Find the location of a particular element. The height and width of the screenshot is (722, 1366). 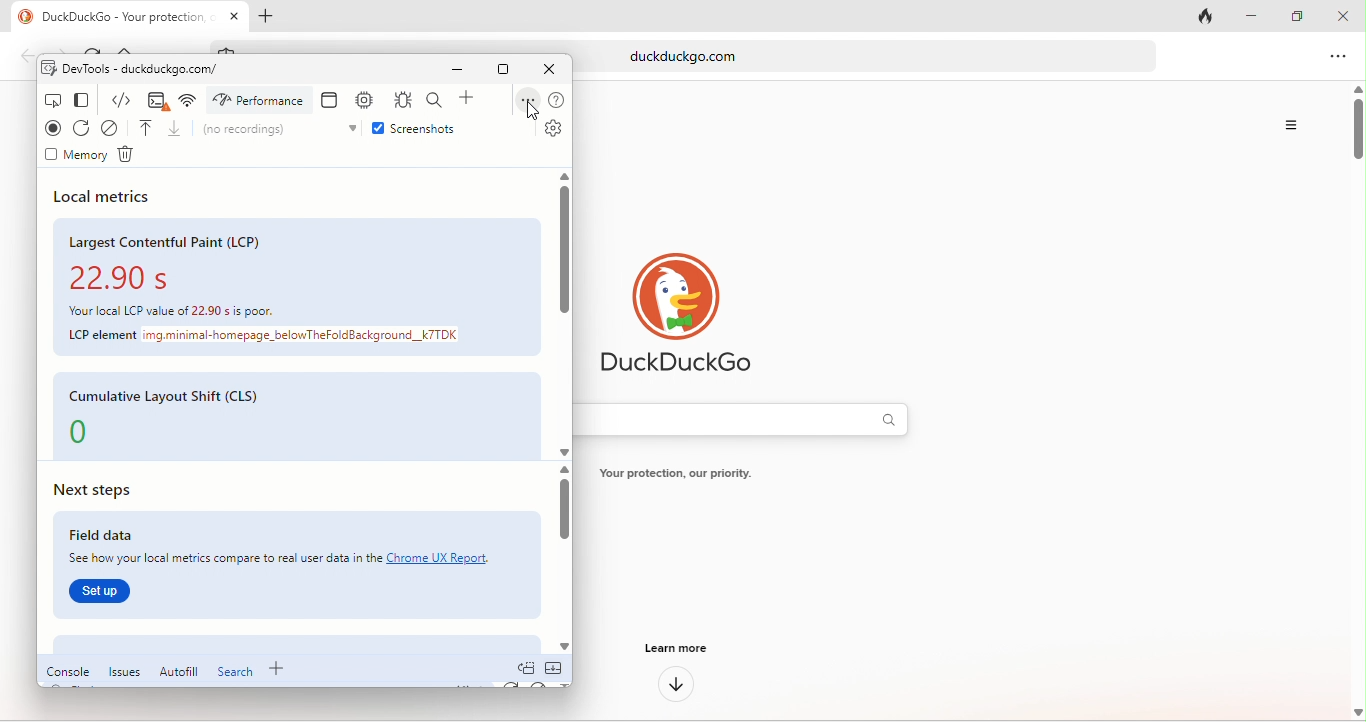

duckduck go is located at coordinates (677, 364).